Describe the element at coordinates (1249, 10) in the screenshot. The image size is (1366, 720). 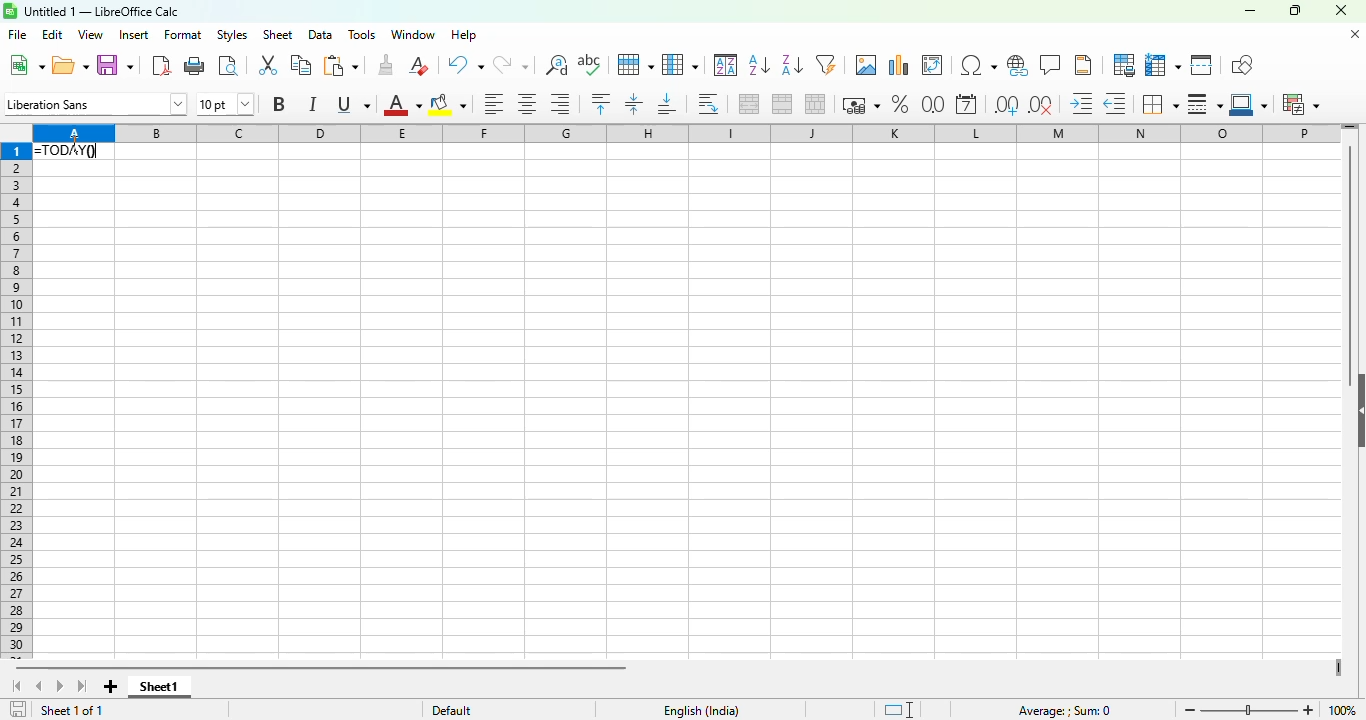
I see `minimize` at that location.